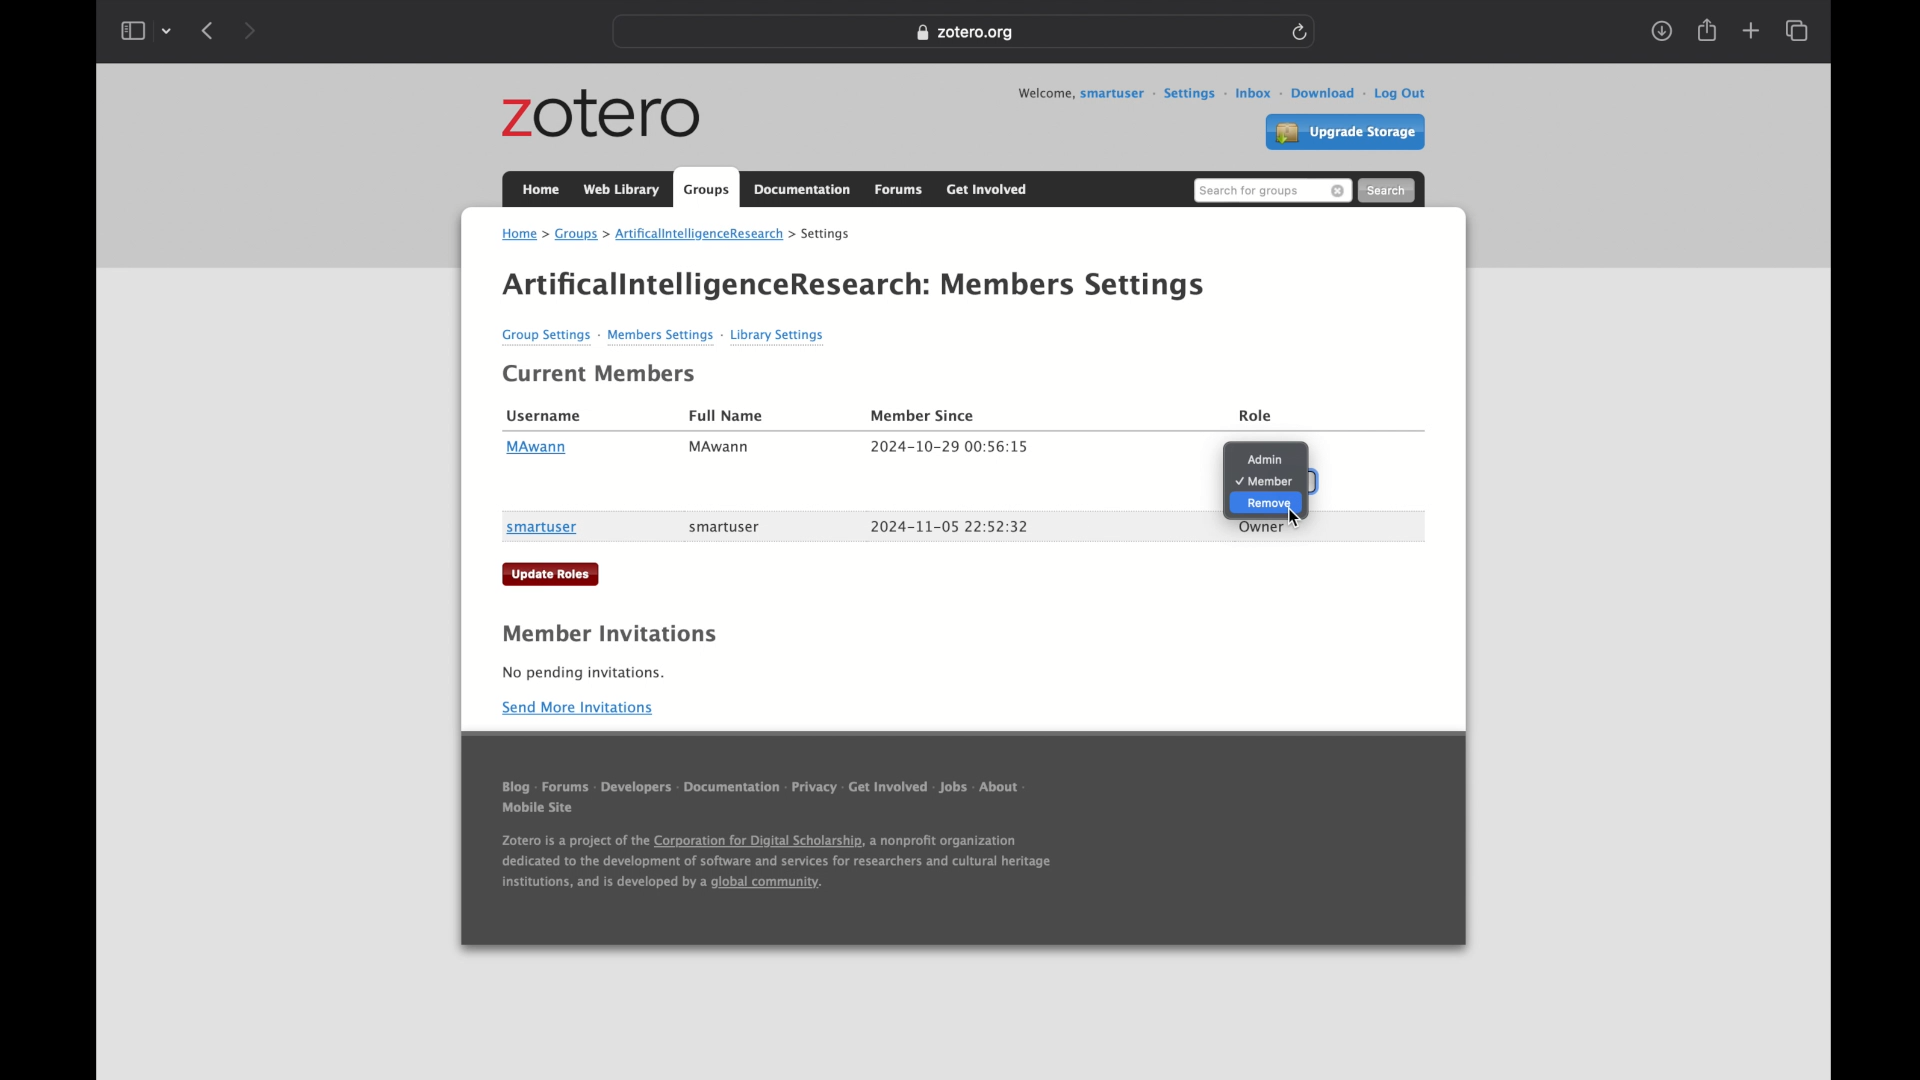 This screenshot has width=1920, height=1080. What do you see at coordinates (777, 336) in the screenshot?
I see `library settings` at bounding box center [777, 336].